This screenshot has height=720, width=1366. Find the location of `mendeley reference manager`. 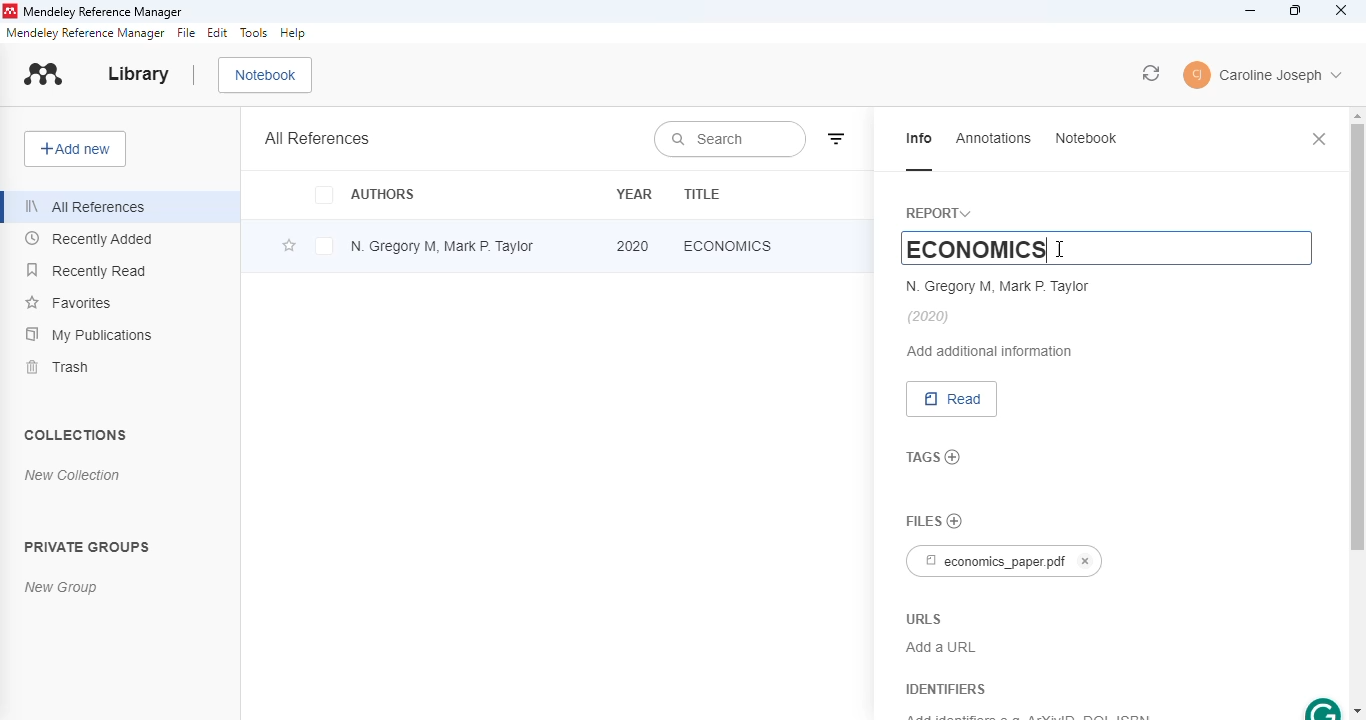

mendeley reference manager is located at coordinates (103, 12).